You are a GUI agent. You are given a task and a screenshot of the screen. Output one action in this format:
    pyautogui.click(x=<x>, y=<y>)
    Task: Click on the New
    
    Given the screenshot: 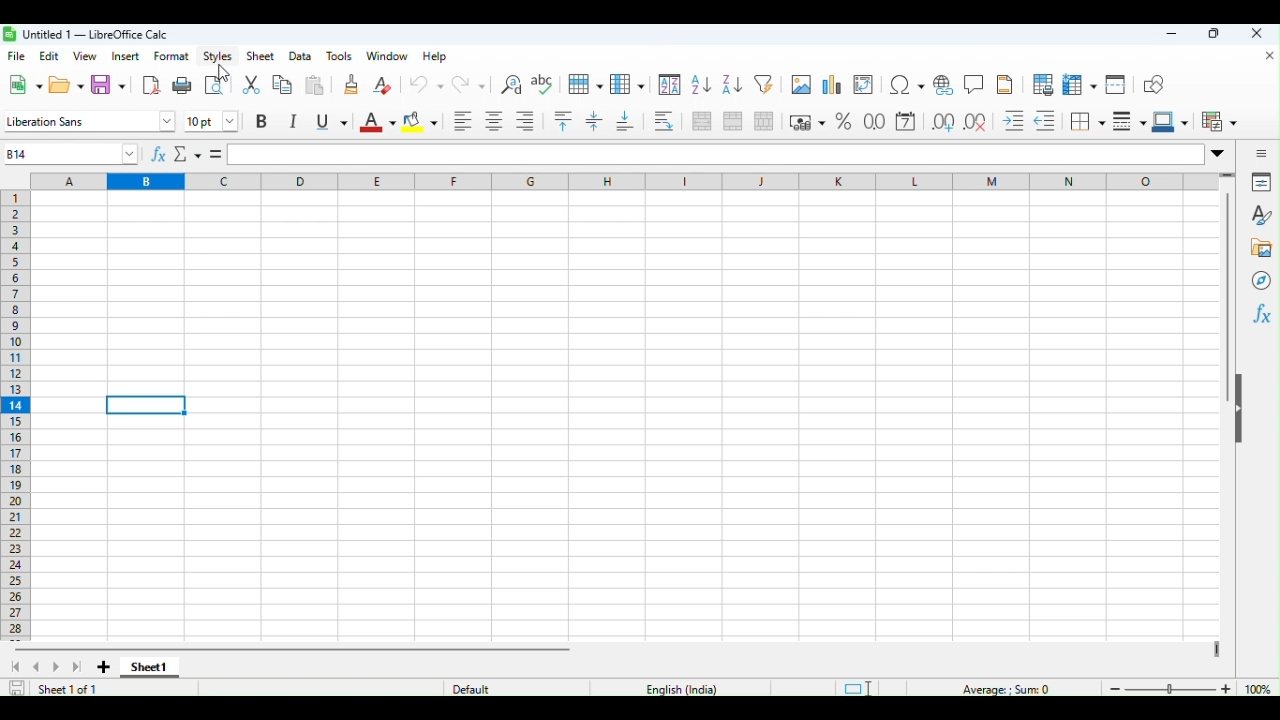 What is the action you would take?
    pyautogui.click(x=23, y=85)
    